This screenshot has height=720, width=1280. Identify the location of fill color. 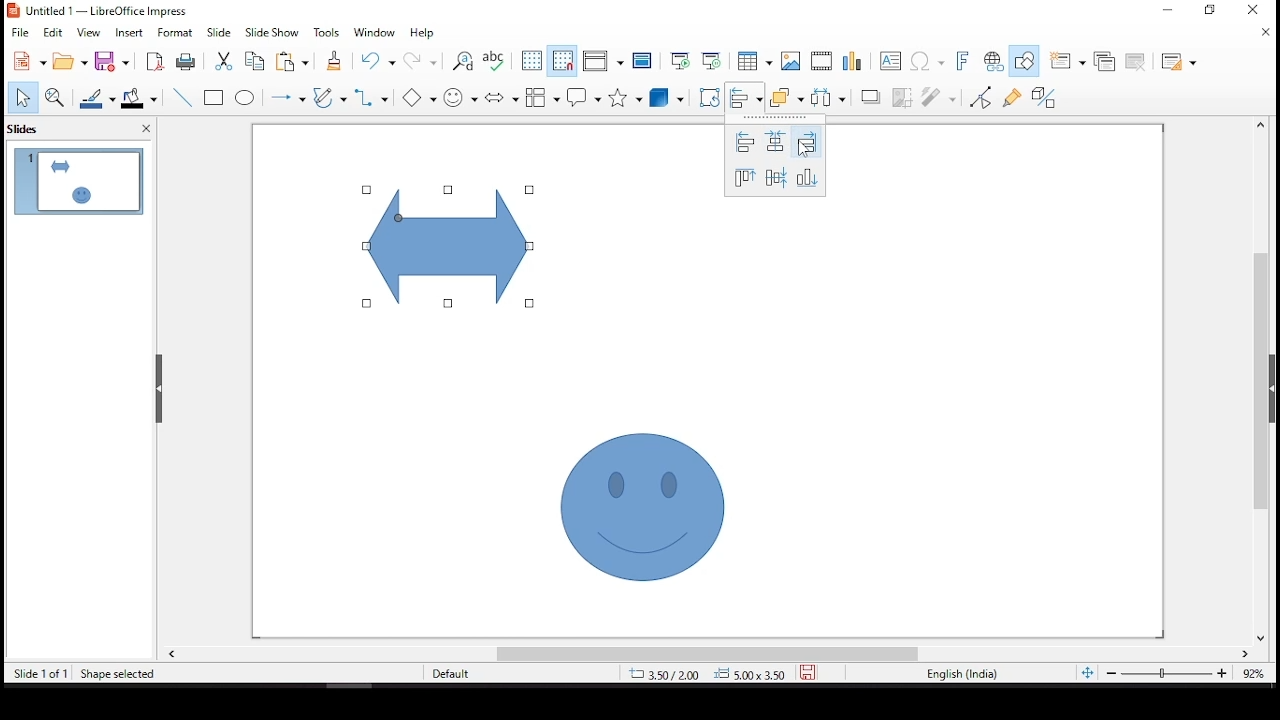
(139, 101).